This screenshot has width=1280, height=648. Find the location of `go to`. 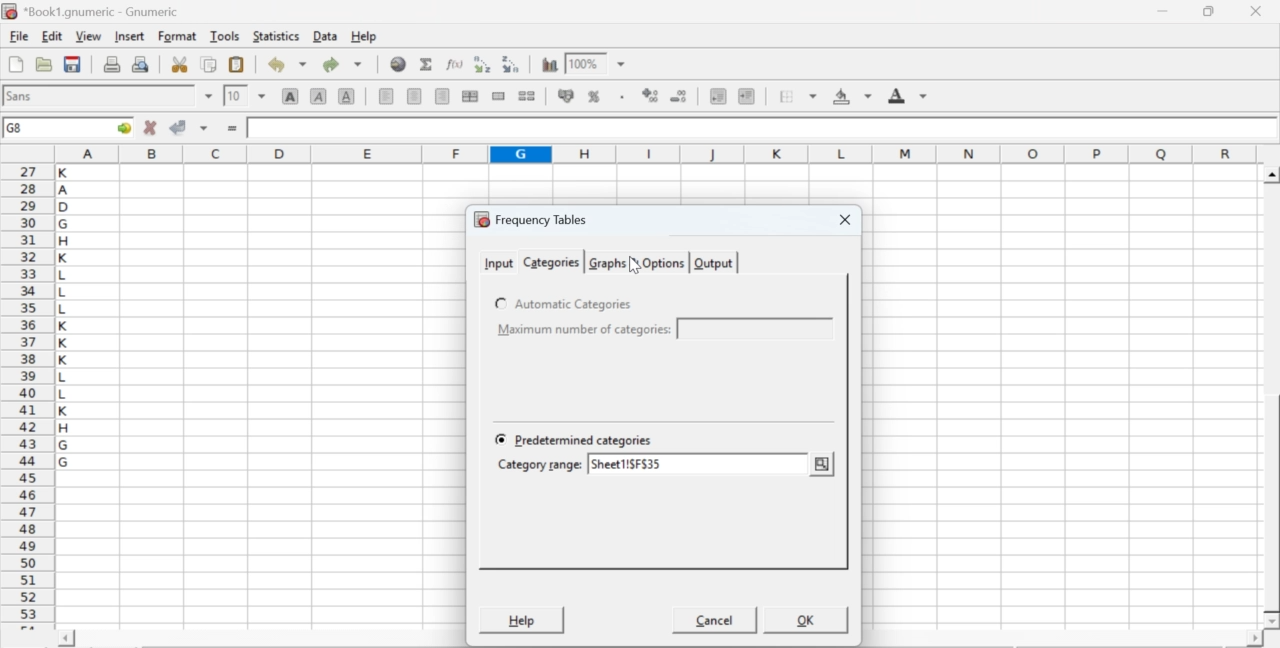

go to is located at coordinates (122, 127).